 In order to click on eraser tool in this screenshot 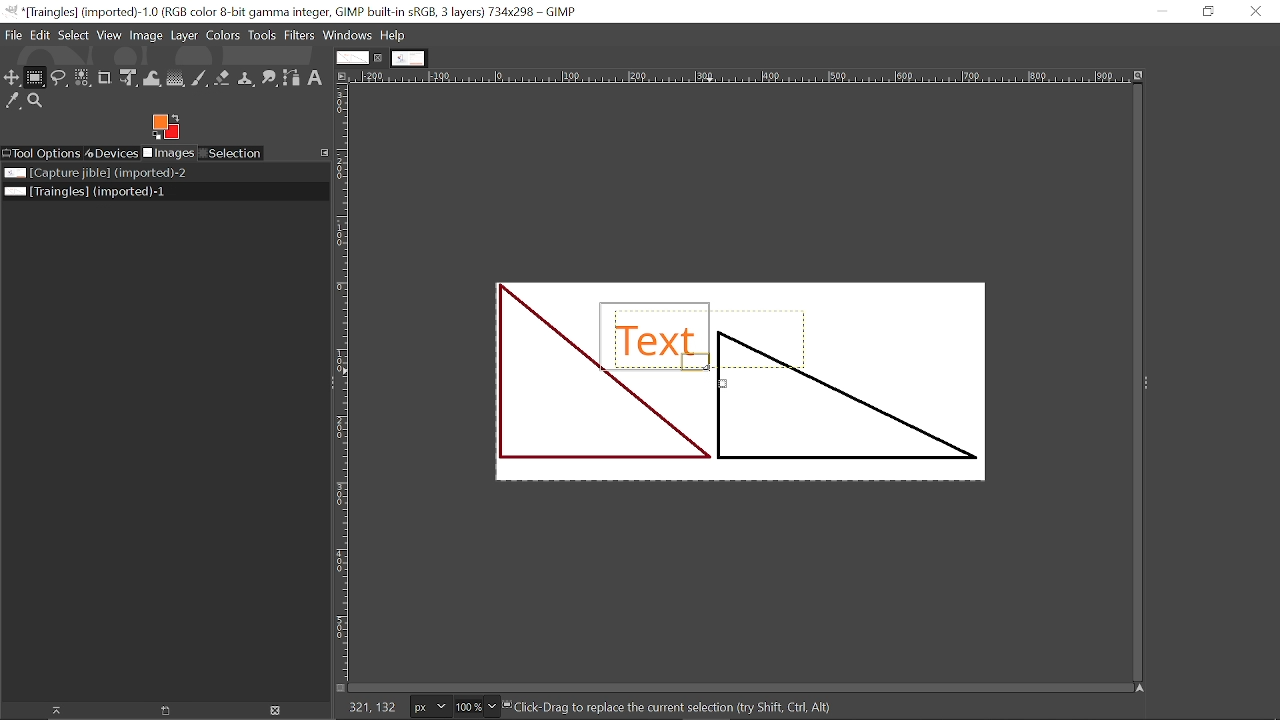, I will do `click(223, 80)`.